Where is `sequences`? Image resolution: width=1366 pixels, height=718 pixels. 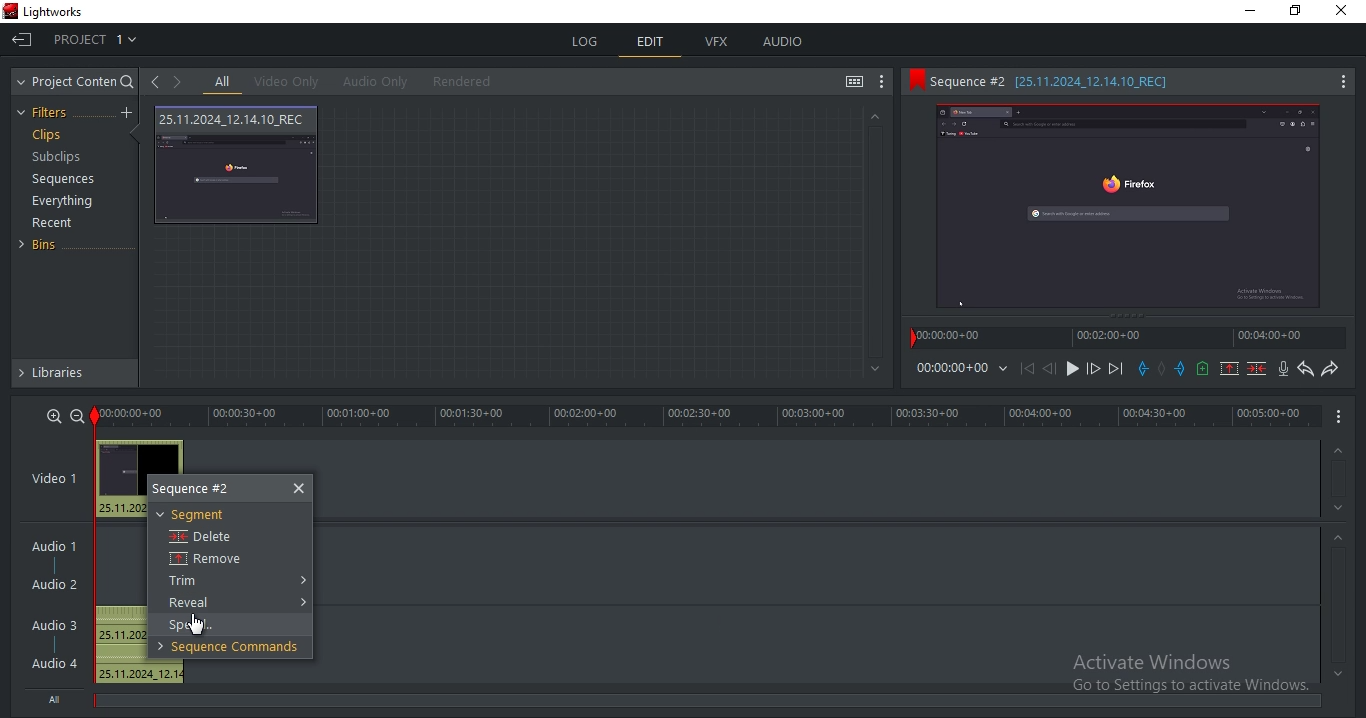
sequences is located at coordinates (64, 179).